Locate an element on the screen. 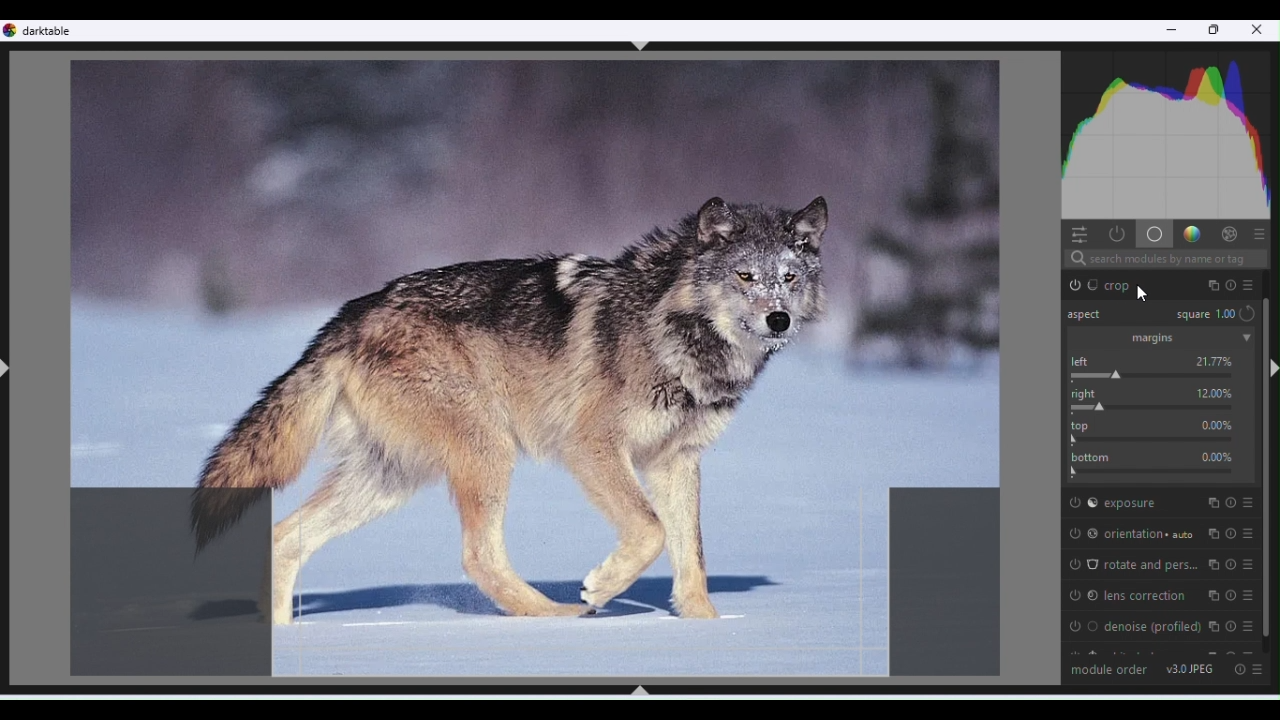 The image size is (1280, 720). value is located at coordinates (1215, 361).